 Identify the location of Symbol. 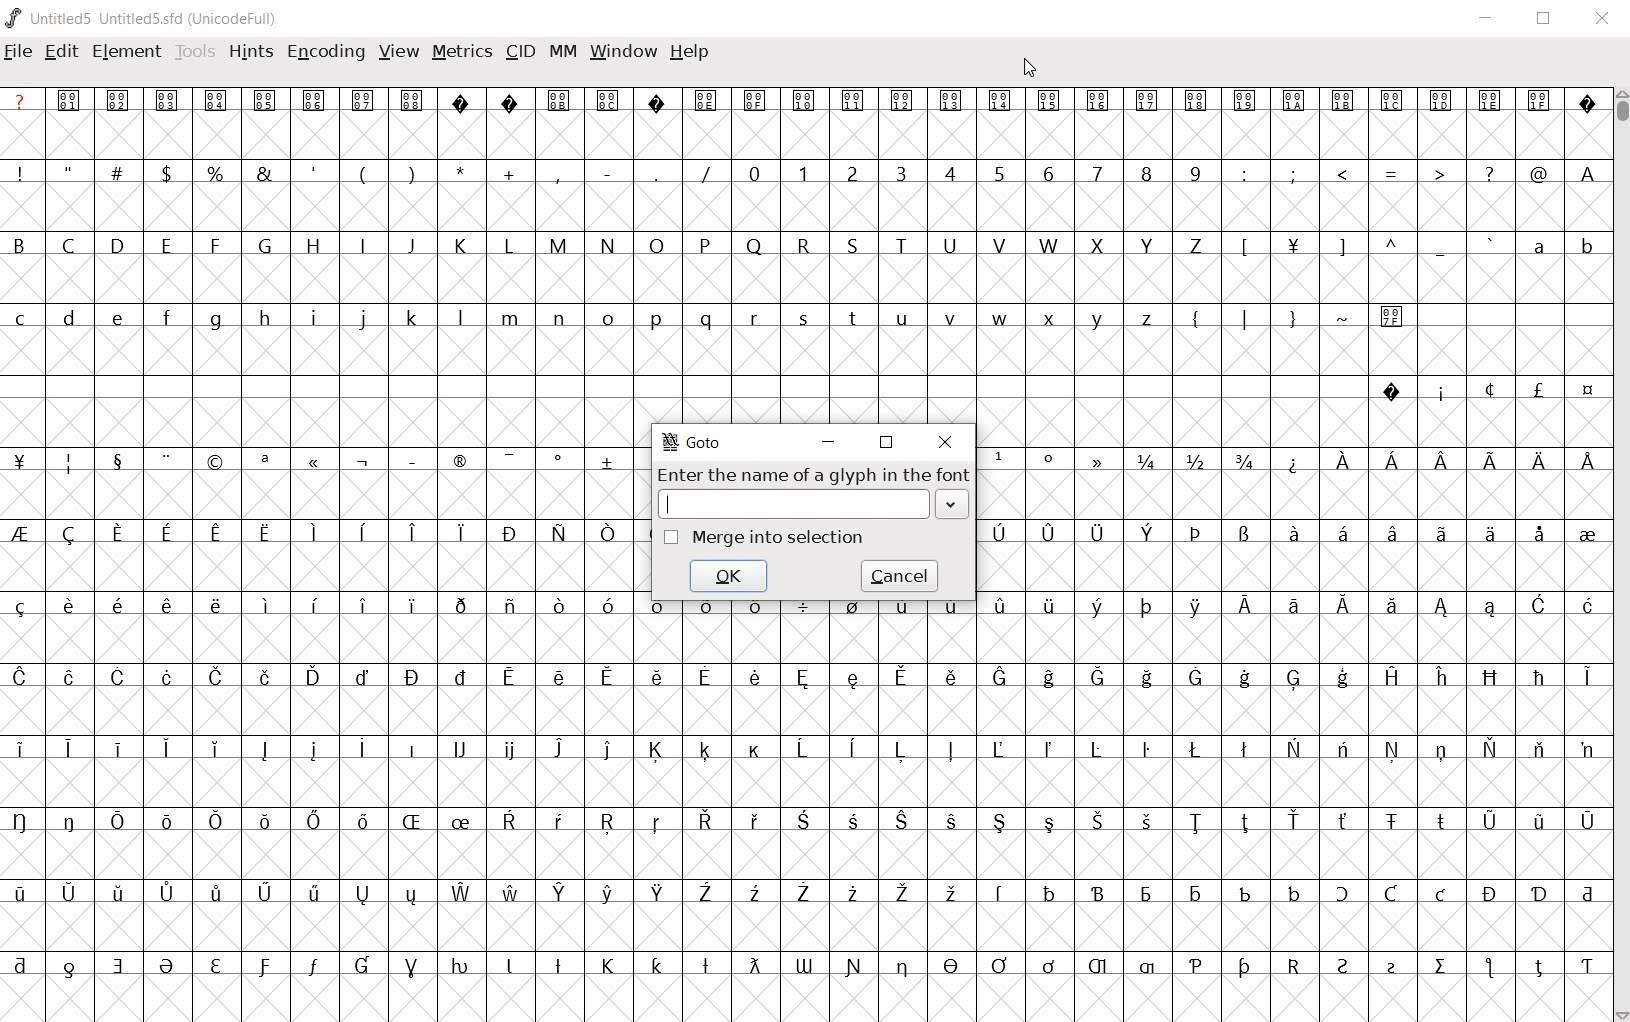
(1294, 820).